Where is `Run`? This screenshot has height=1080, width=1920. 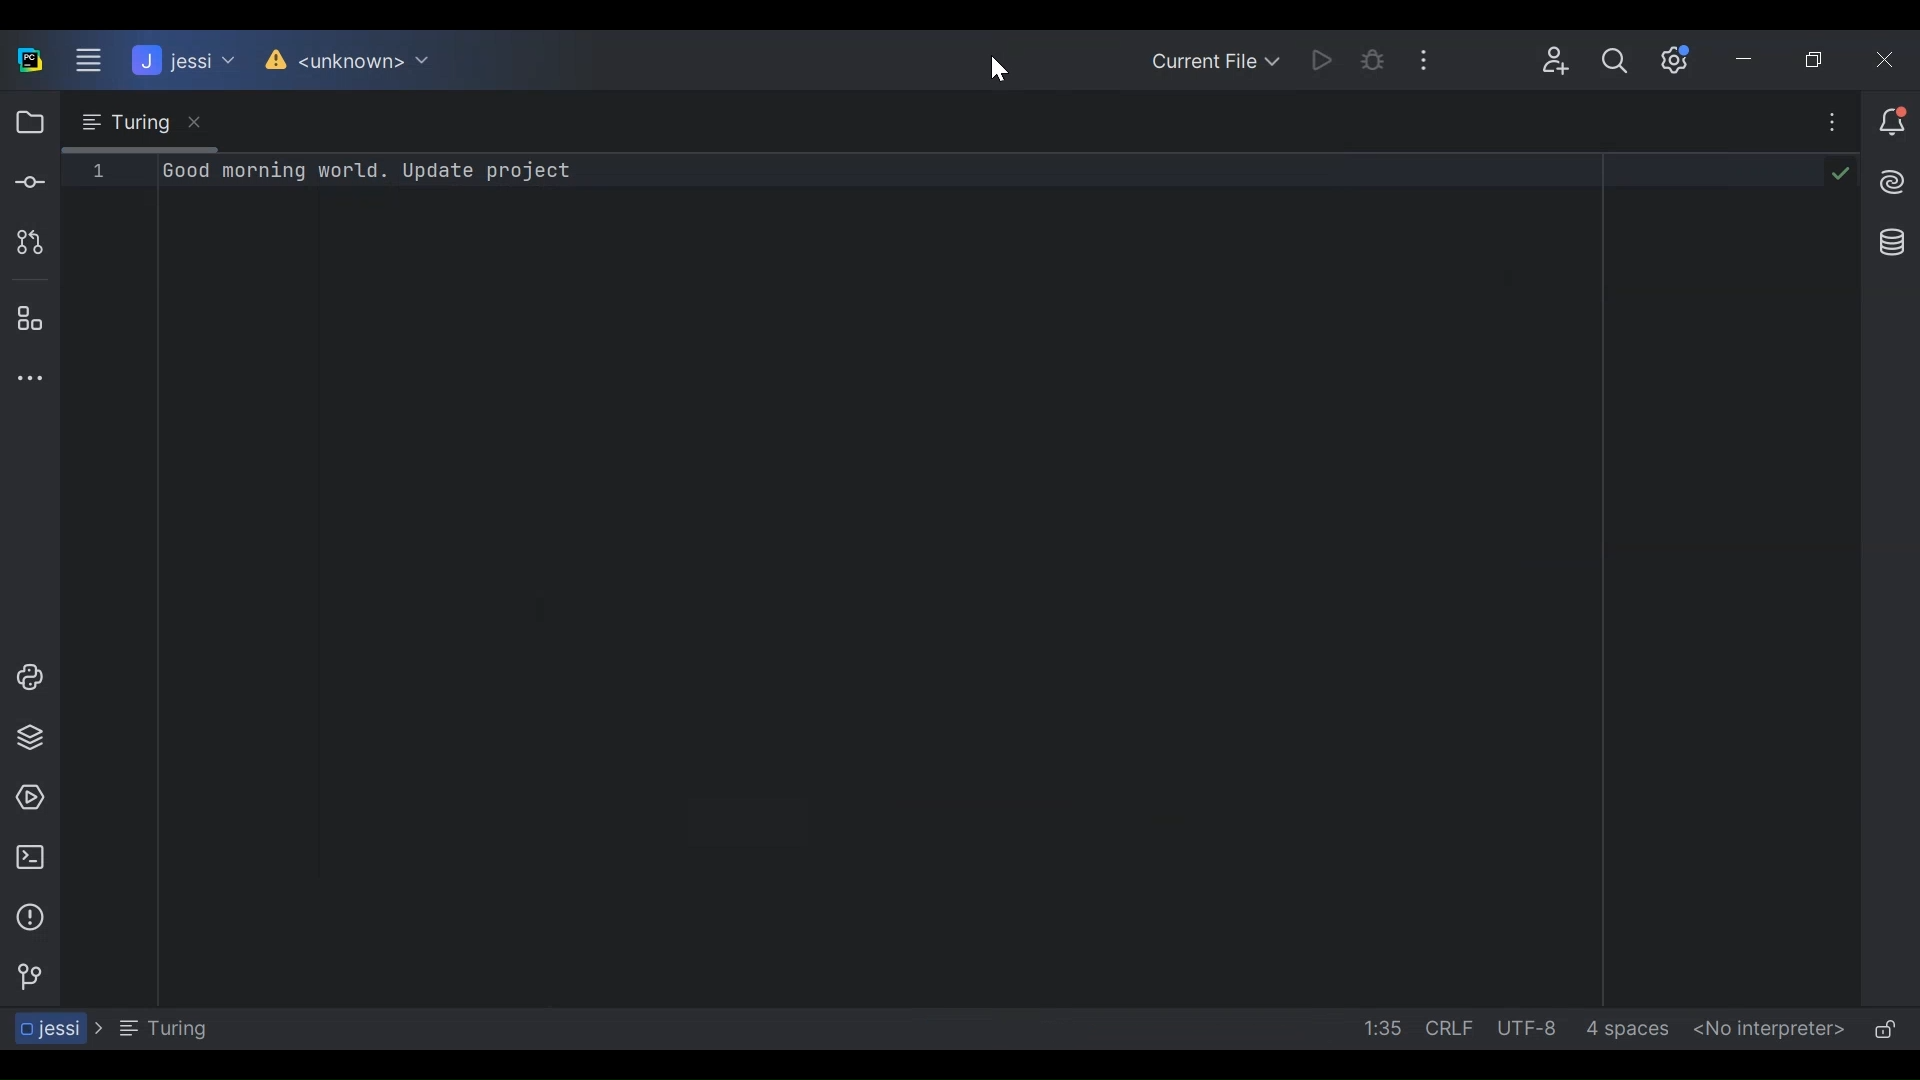 Run is located at coordinates (1328, 59).